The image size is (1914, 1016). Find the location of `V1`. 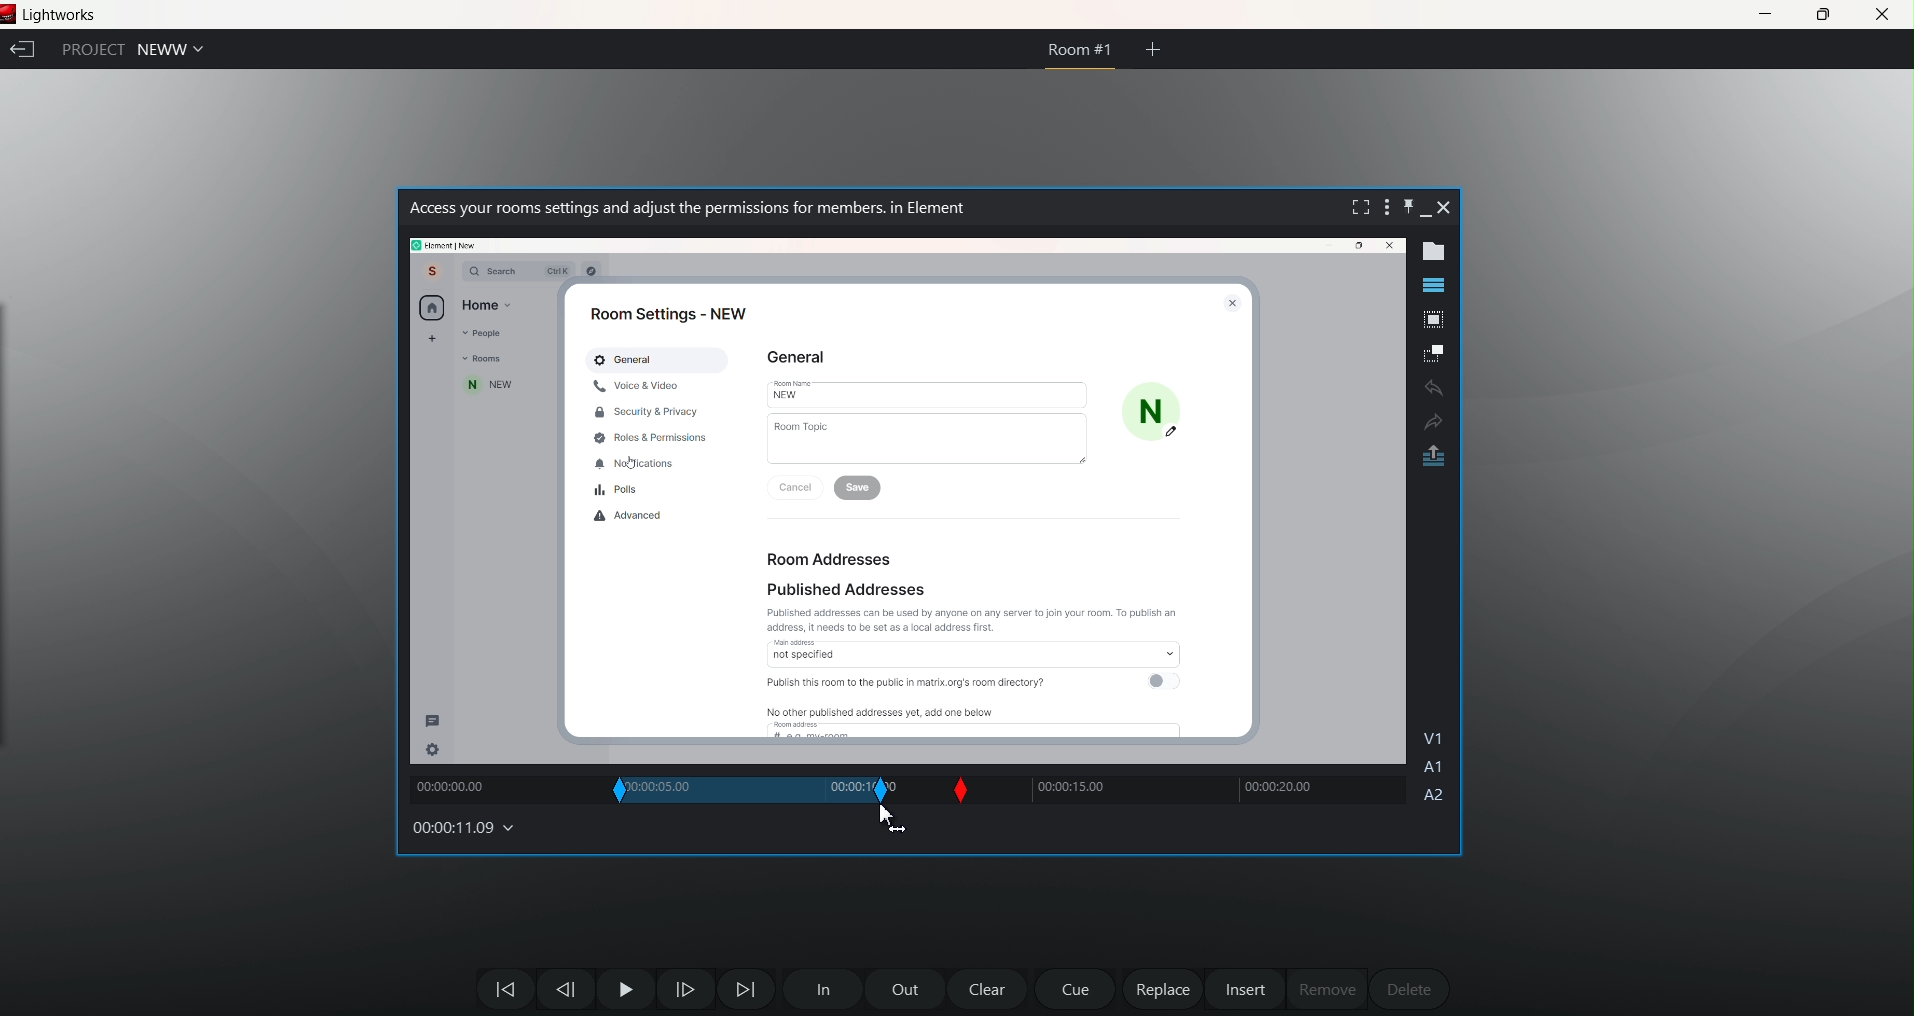

V1 is located at coordinates (1434, 736).